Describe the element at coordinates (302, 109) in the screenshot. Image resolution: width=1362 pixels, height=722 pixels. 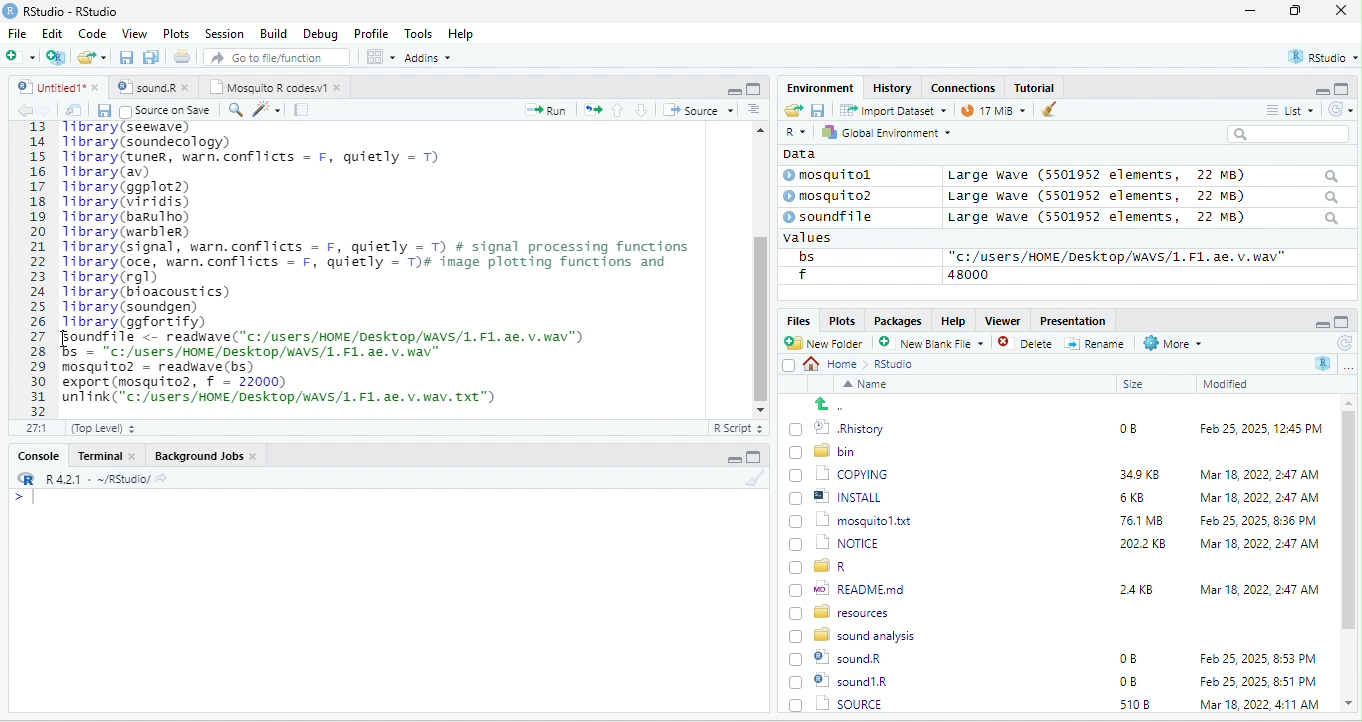
I see `note` at that location.